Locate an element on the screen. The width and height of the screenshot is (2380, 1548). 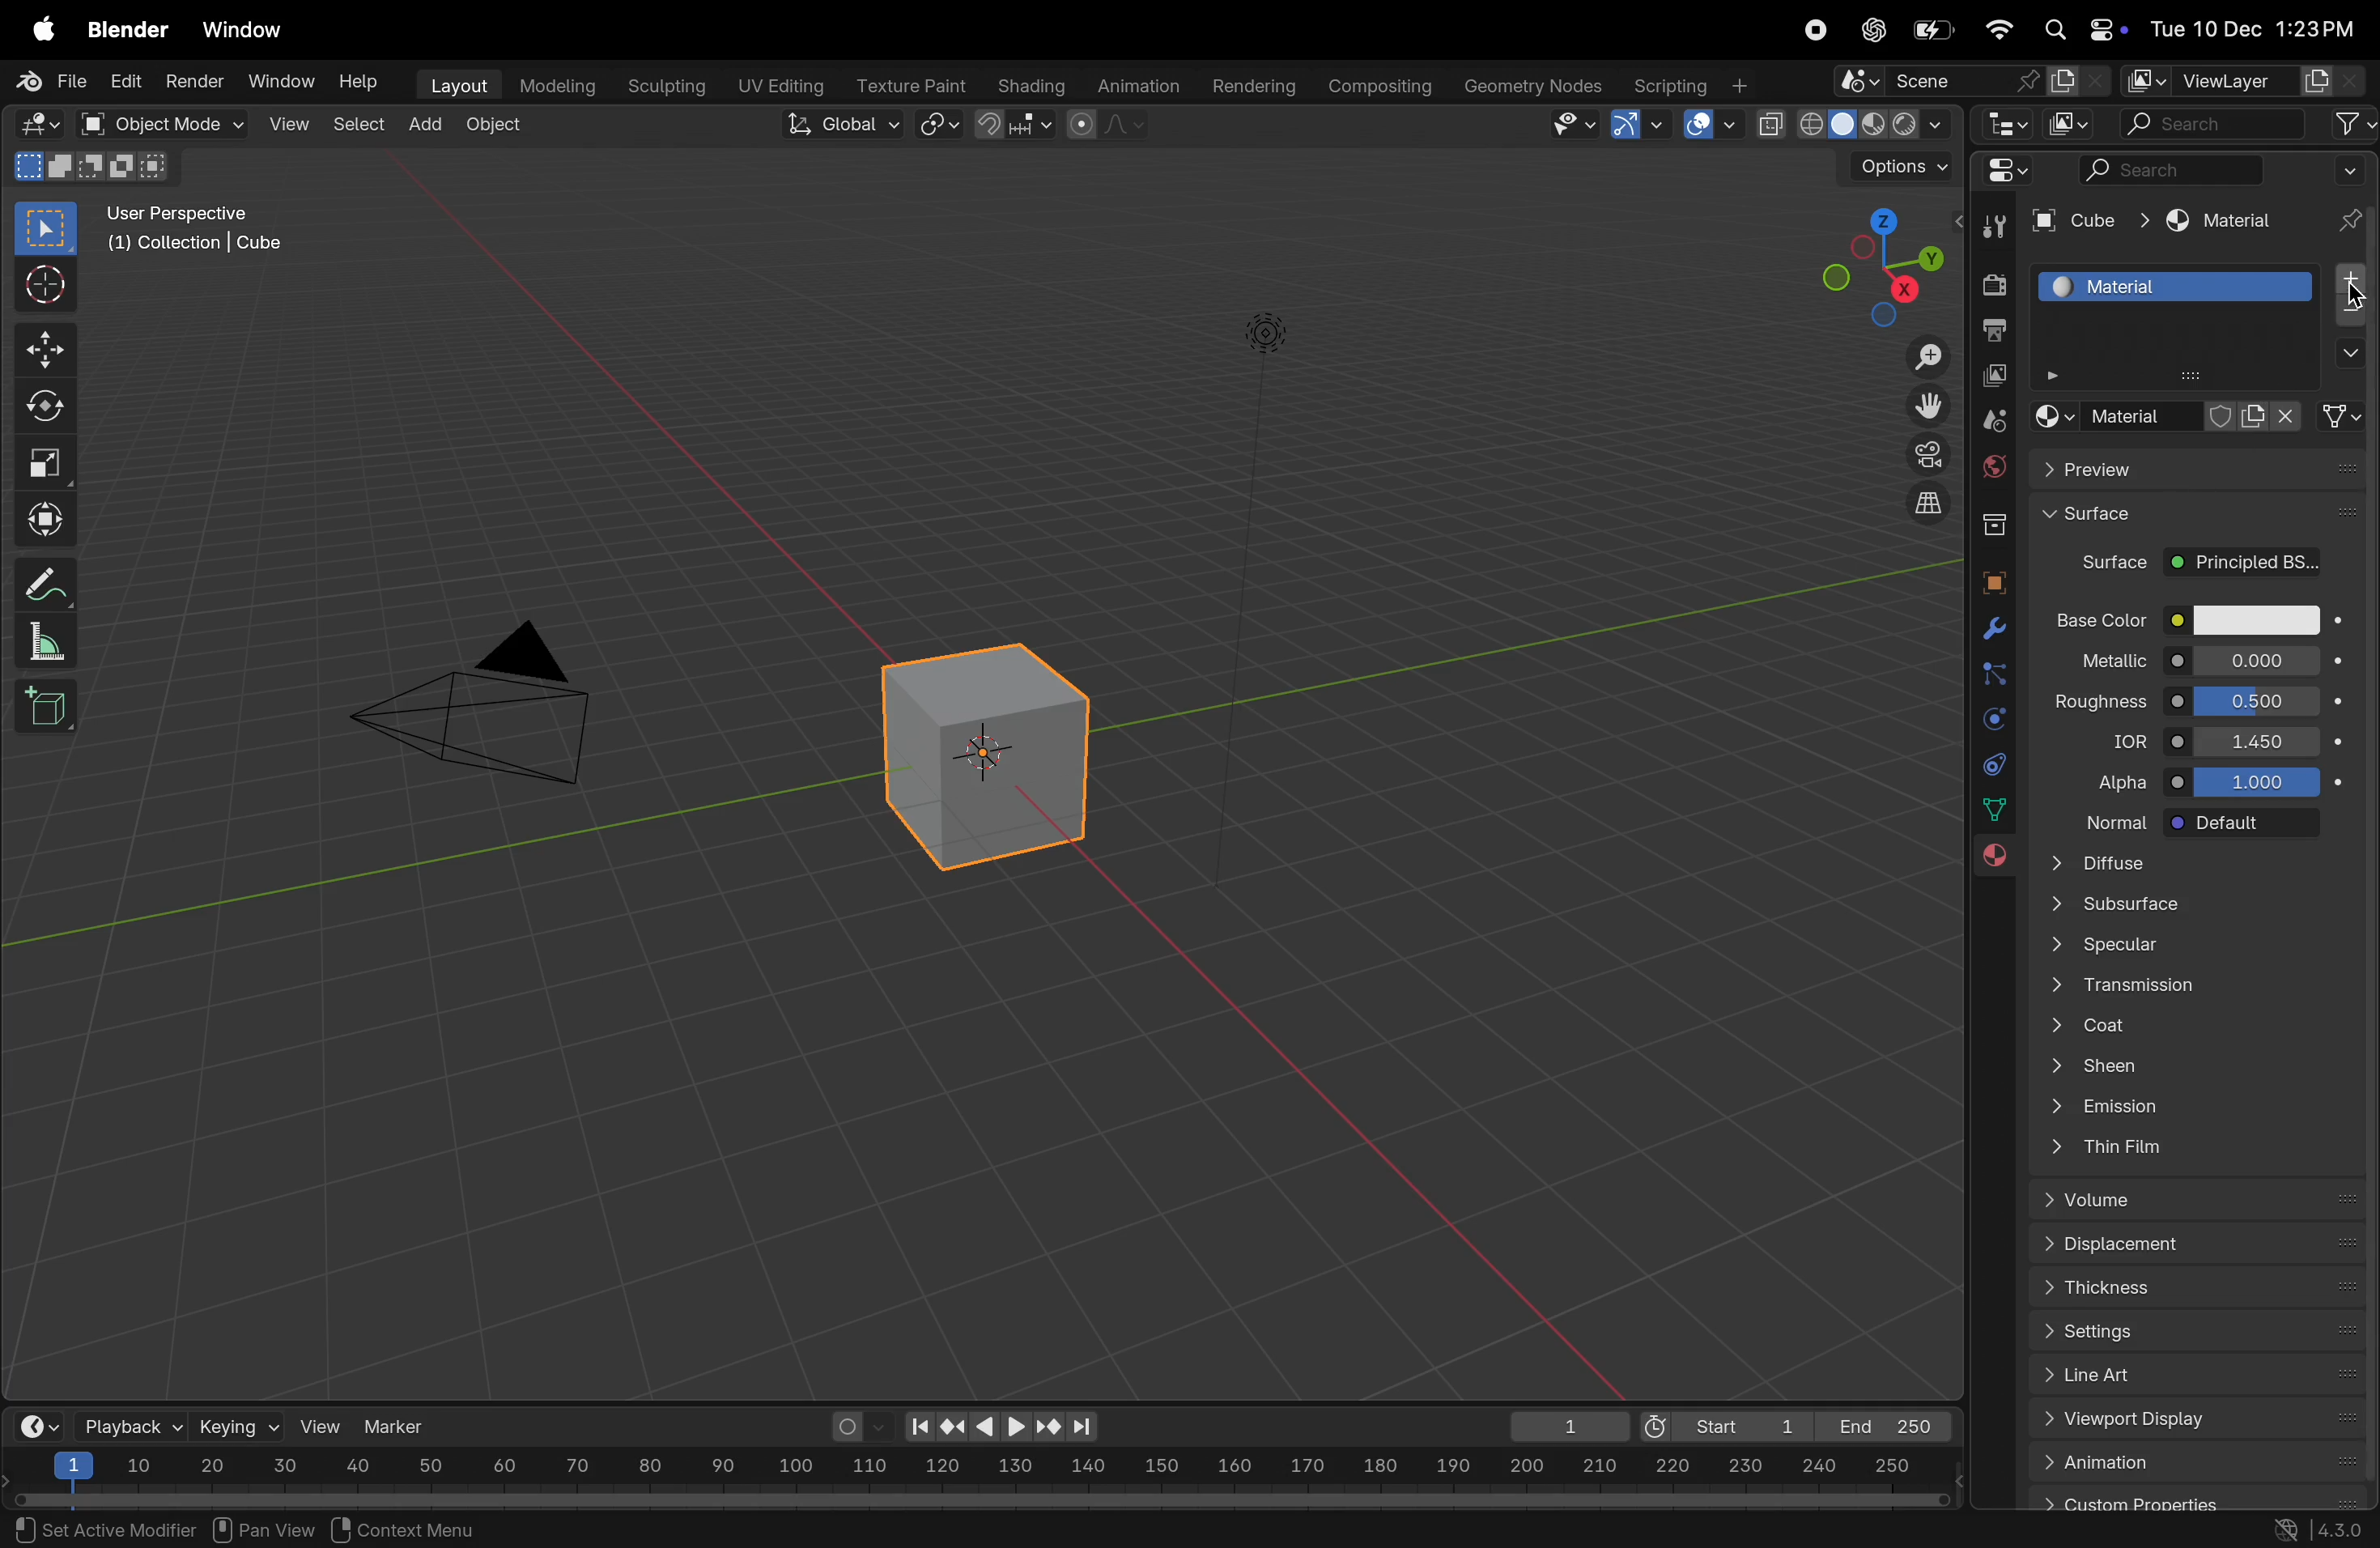
¥) set Active Modifier is located at coordinates (94, 1528).